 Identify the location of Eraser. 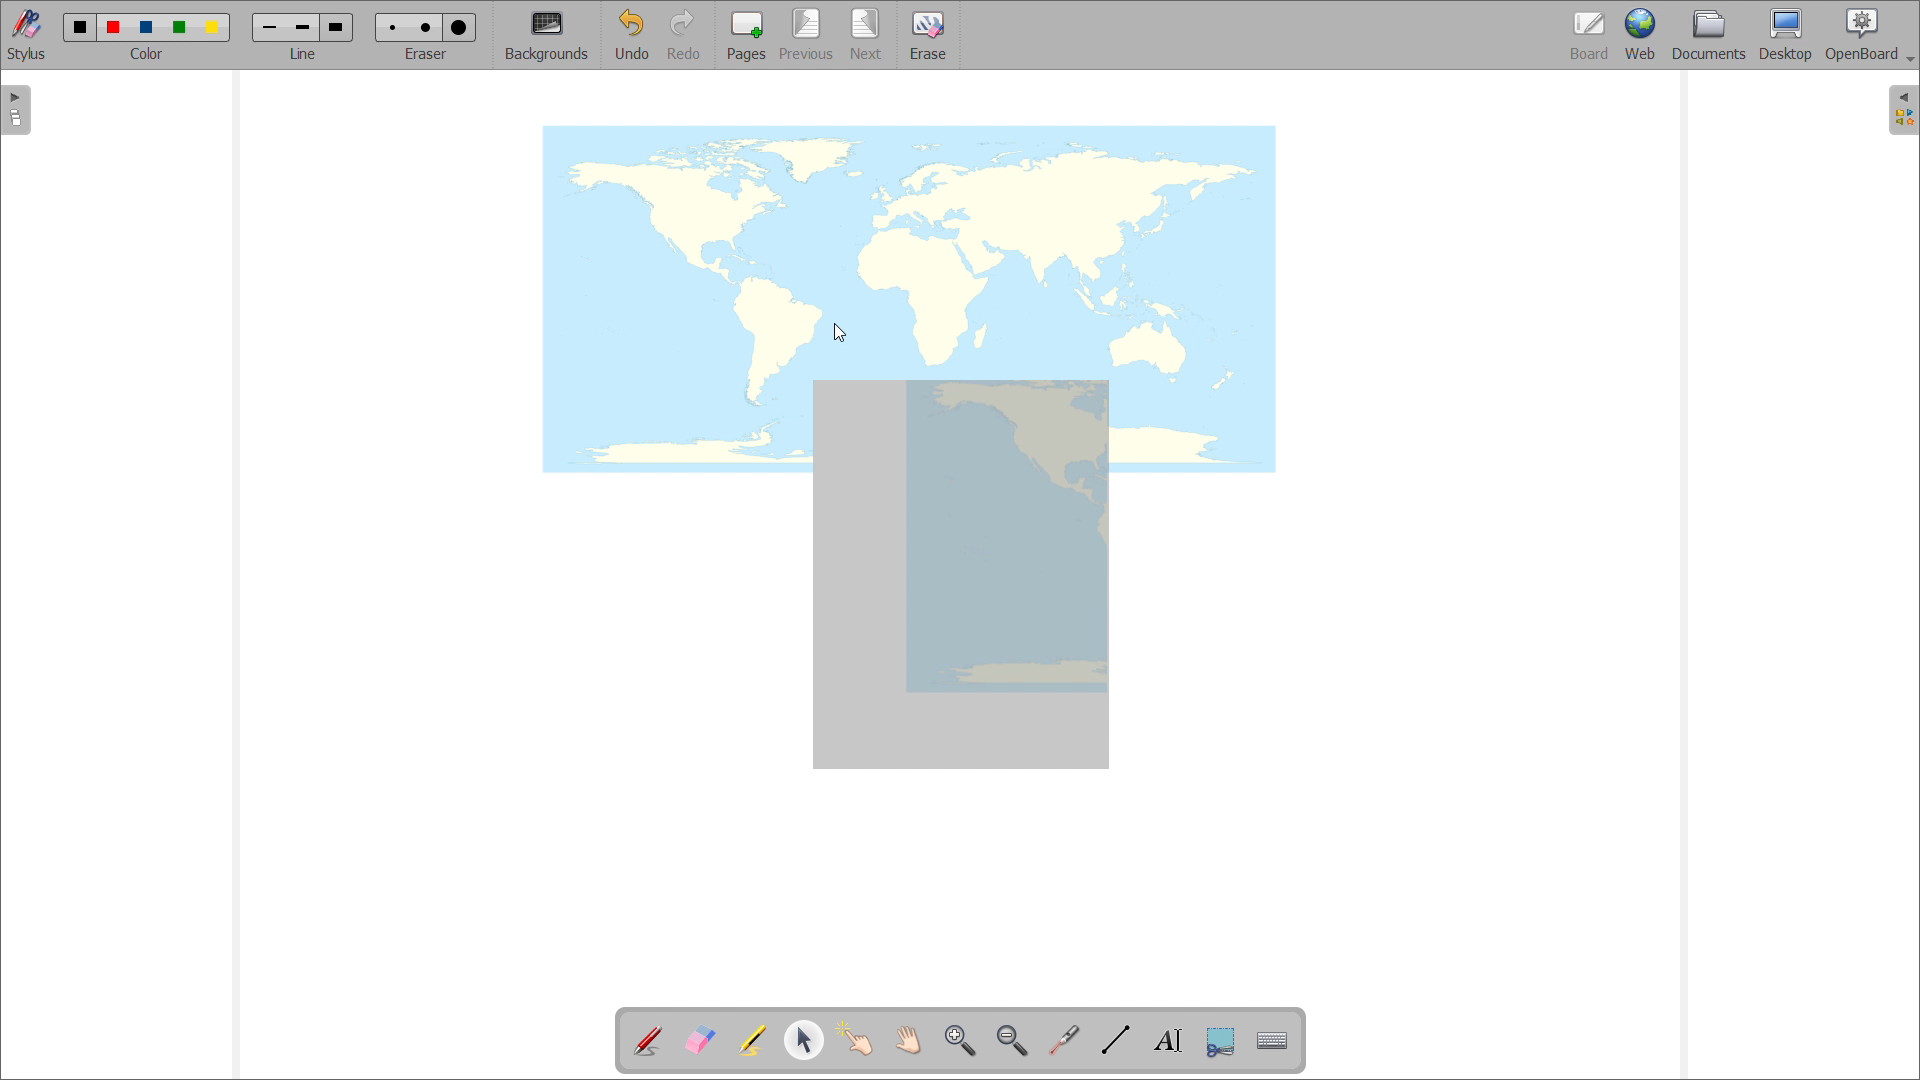
(428, 53).